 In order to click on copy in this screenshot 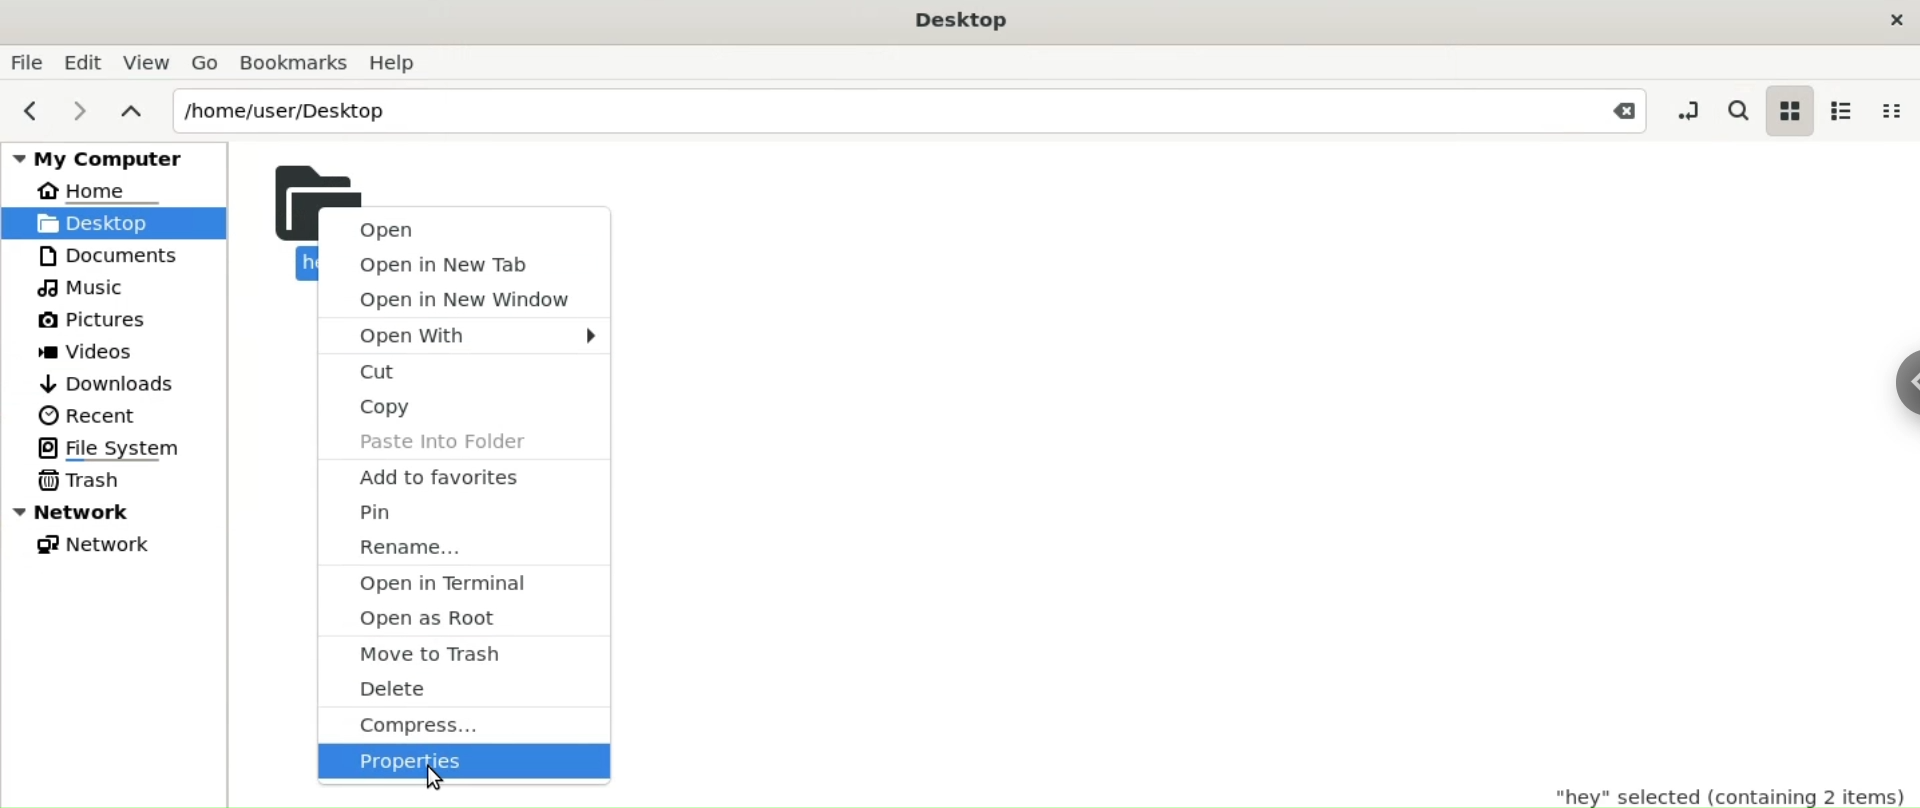, I will do `click(464, 407)`.